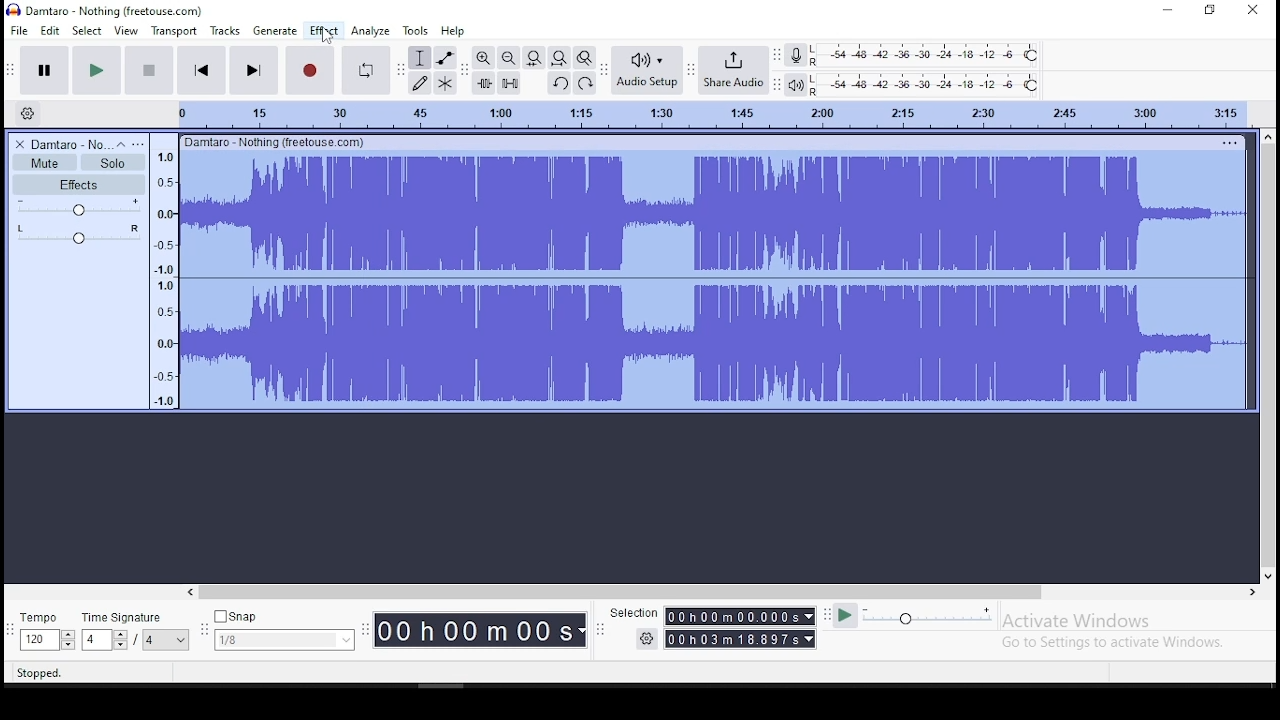 Image resolution: width=1280 pixels, height=720 pixels. What do you see at coordinates (582, 631) in the screenshot?
I see `Drop down` at bounding box center [582, 631].